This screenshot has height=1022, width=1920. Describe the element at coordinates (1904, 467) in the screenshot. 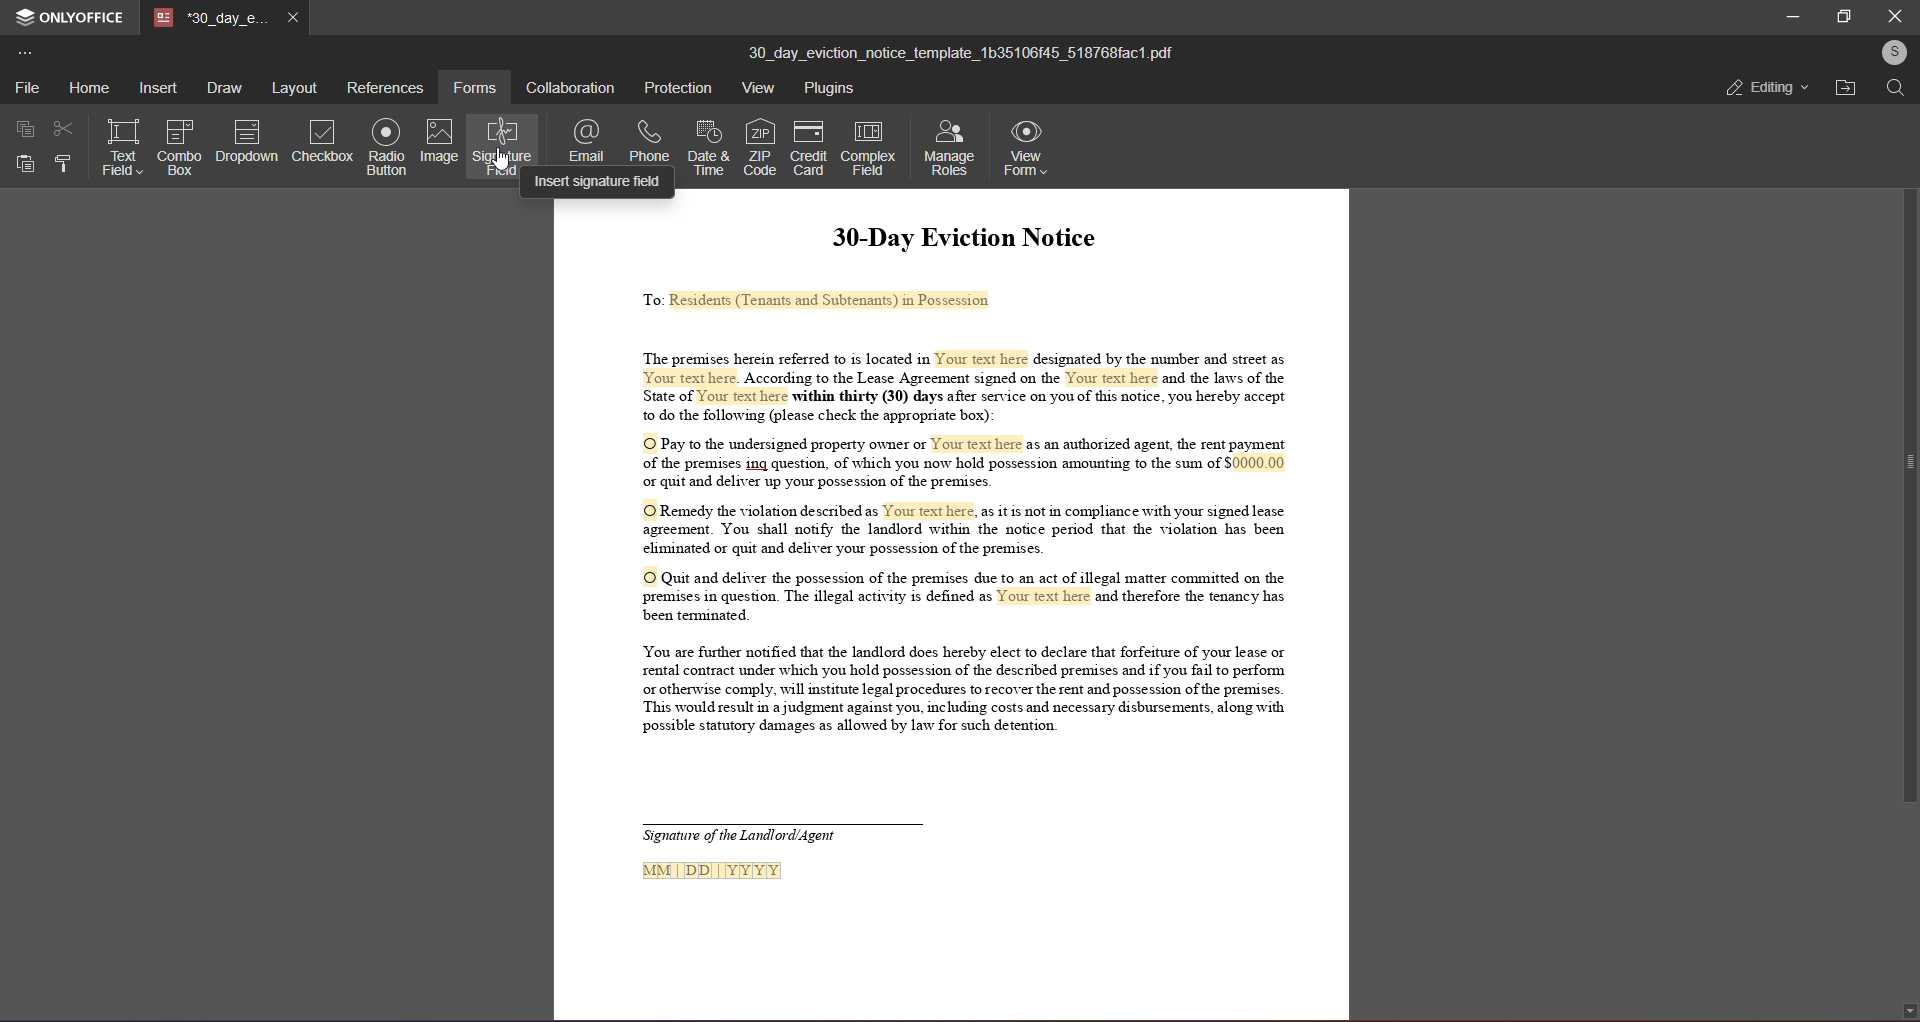

I see `scroll bar` at that location.